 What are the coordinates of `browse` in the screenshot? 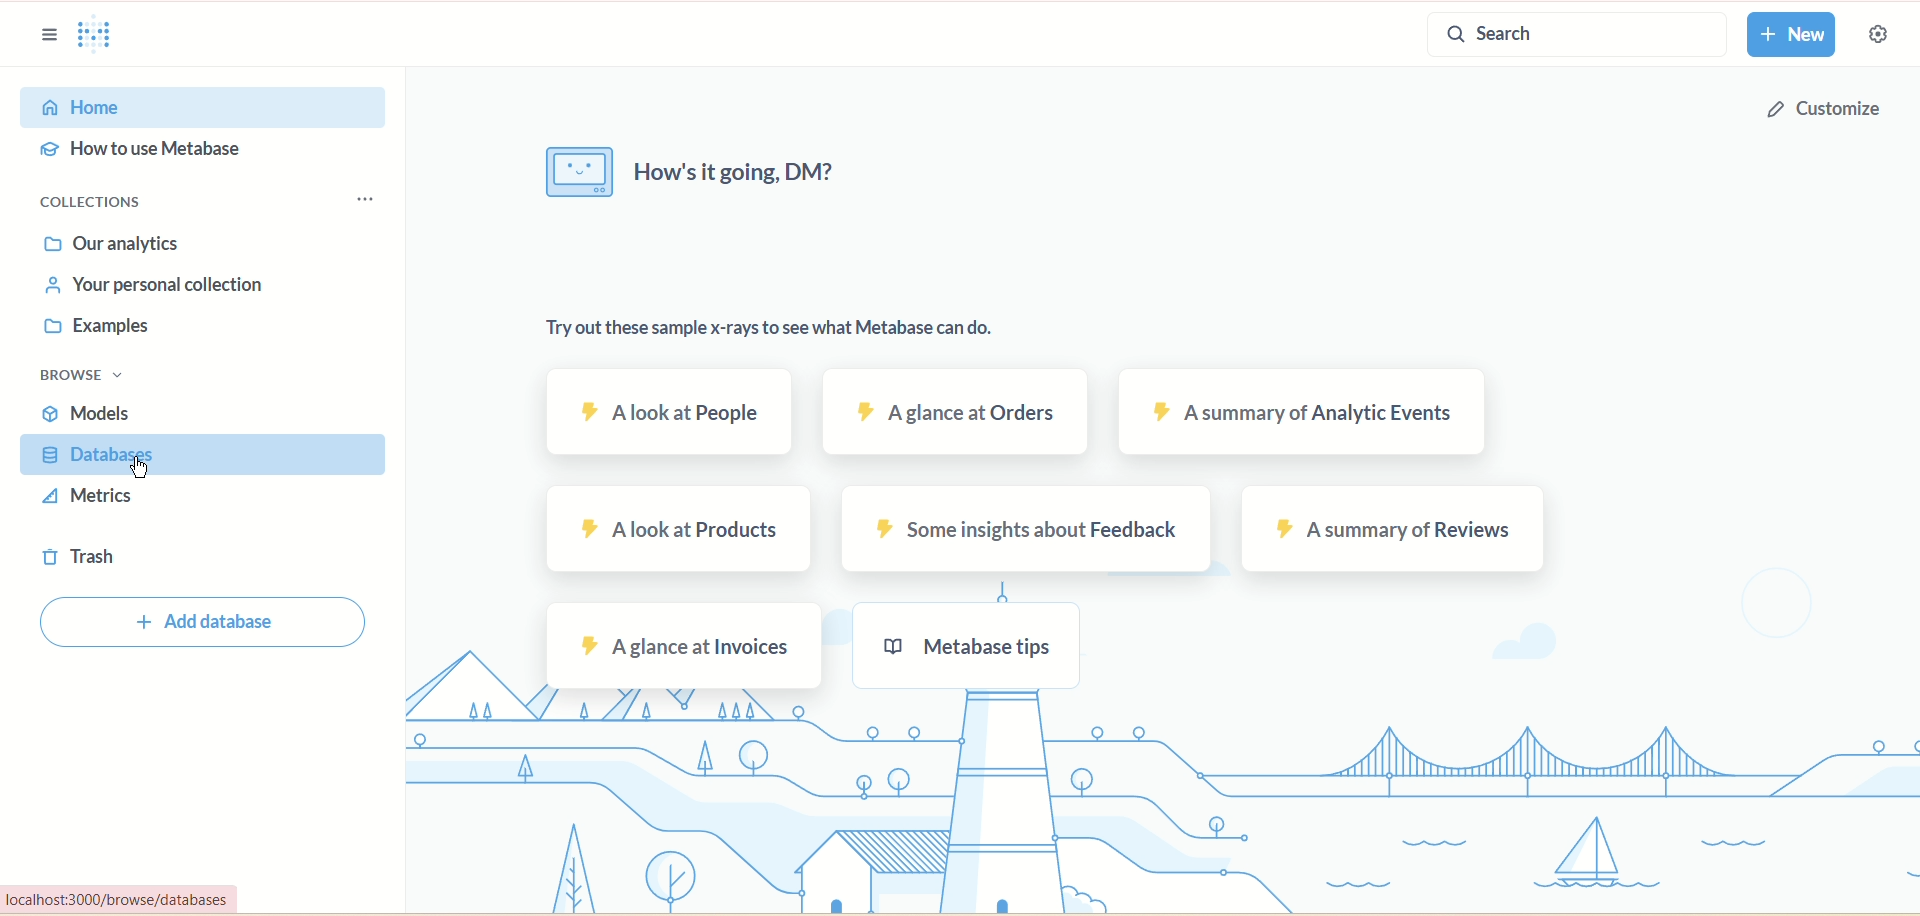 It's located at (80, 376).